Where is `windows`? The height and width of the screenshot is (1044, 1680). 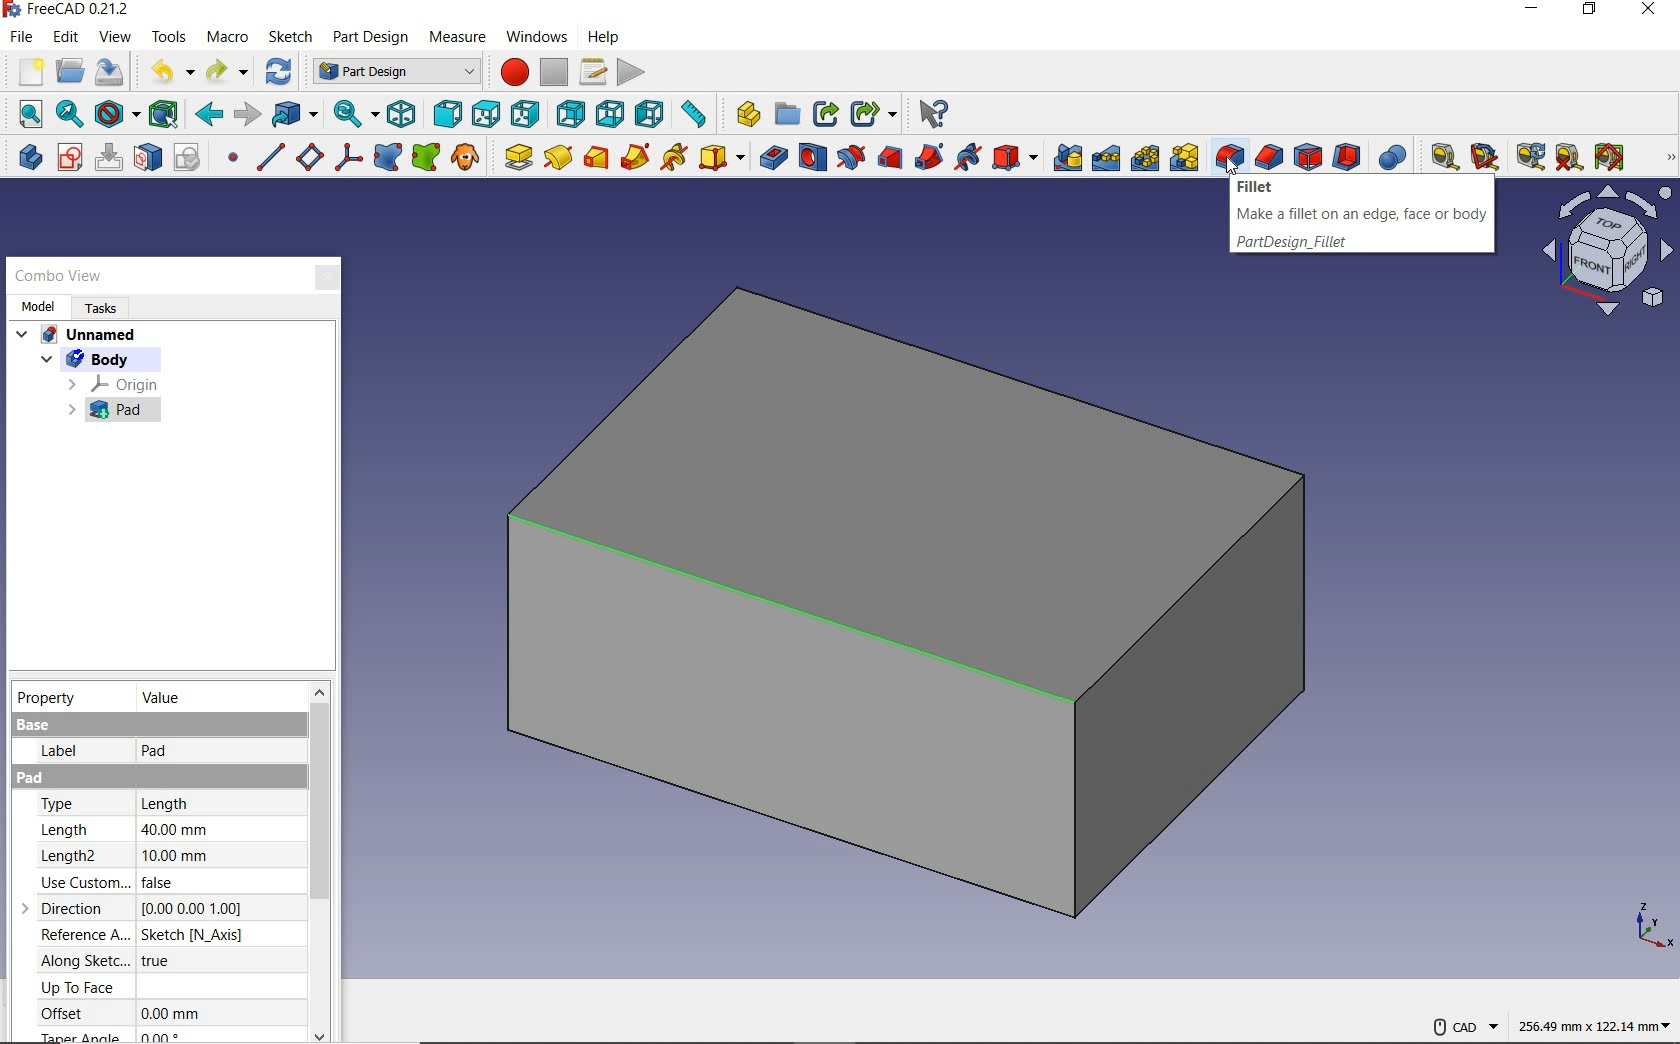 windows is located at coordinates (534, 38).